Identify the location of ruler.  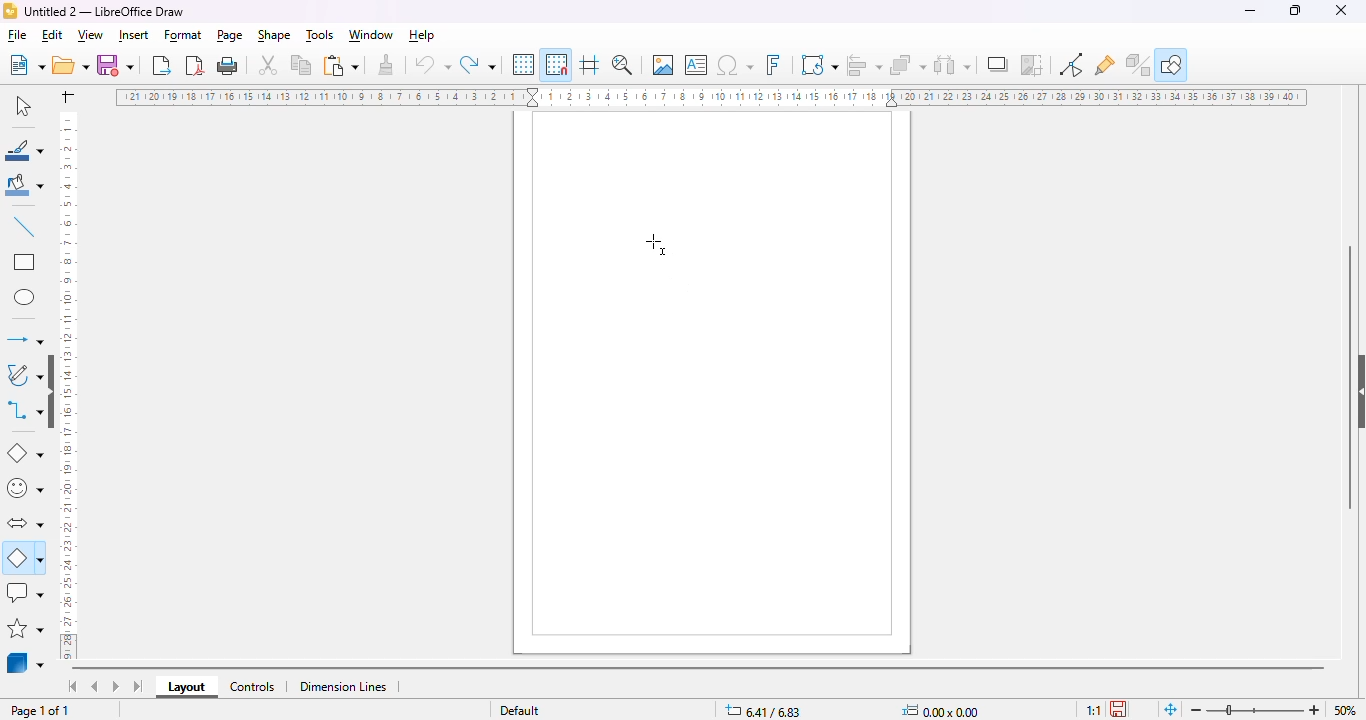
(68, 386).